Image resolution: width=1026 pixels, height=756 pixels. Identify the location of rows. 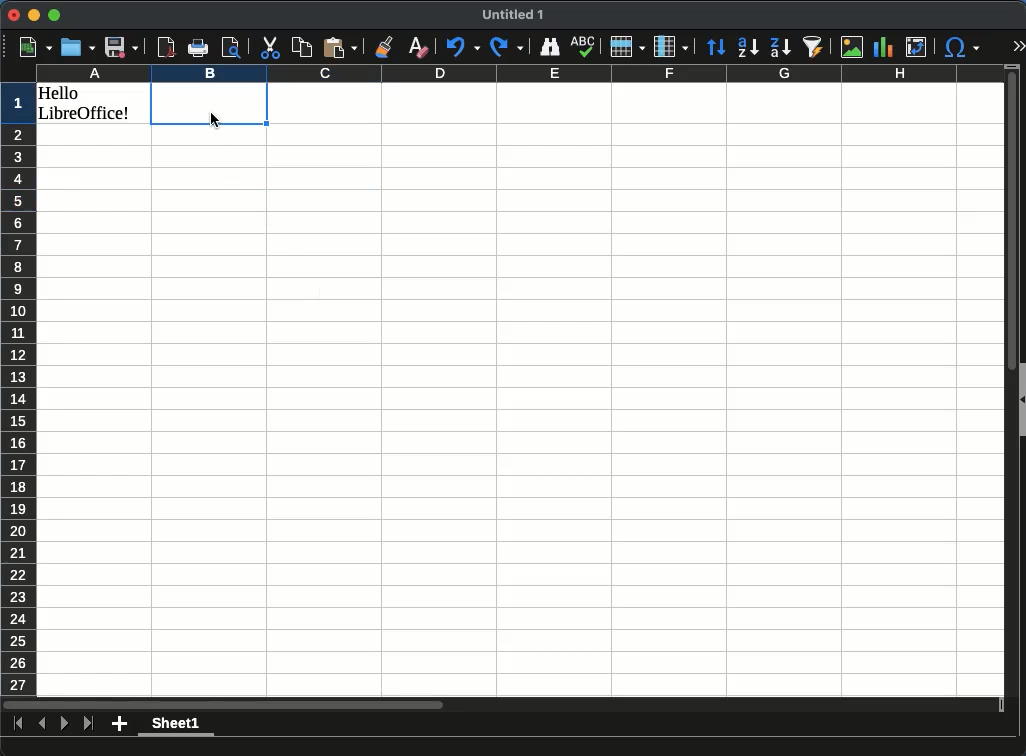
(628, 45).